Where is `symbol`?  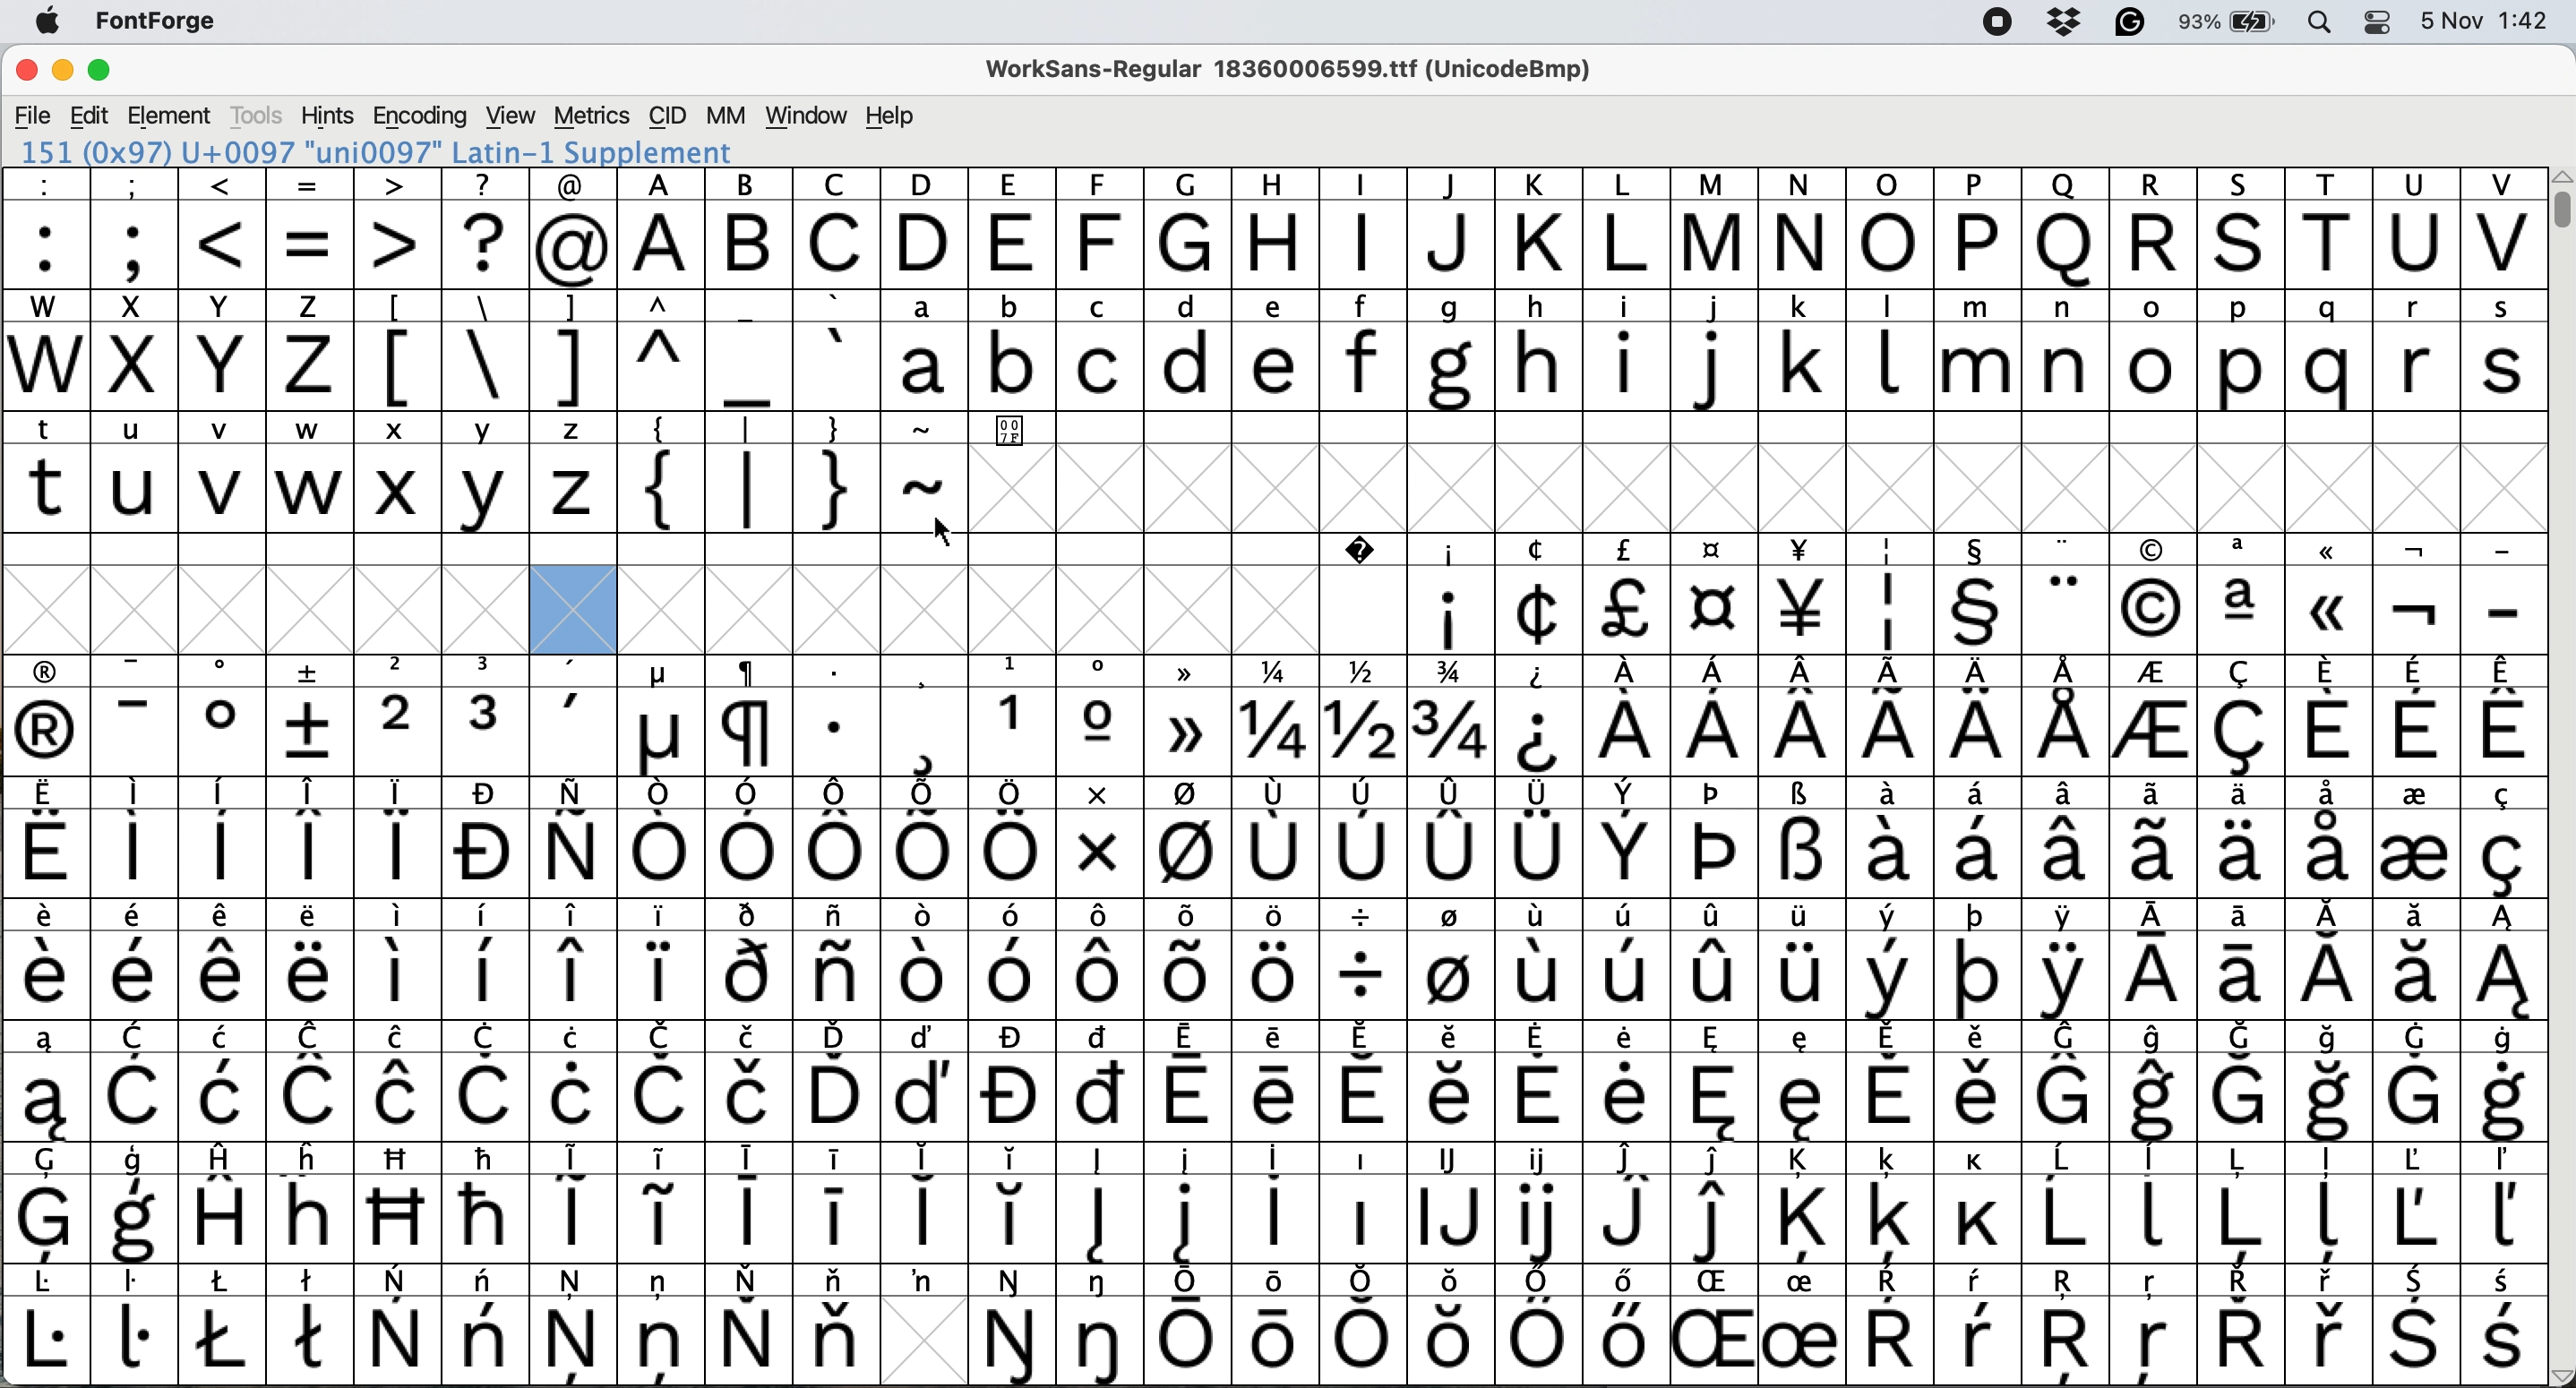 symbol is located at coordinates (1189, 1325).